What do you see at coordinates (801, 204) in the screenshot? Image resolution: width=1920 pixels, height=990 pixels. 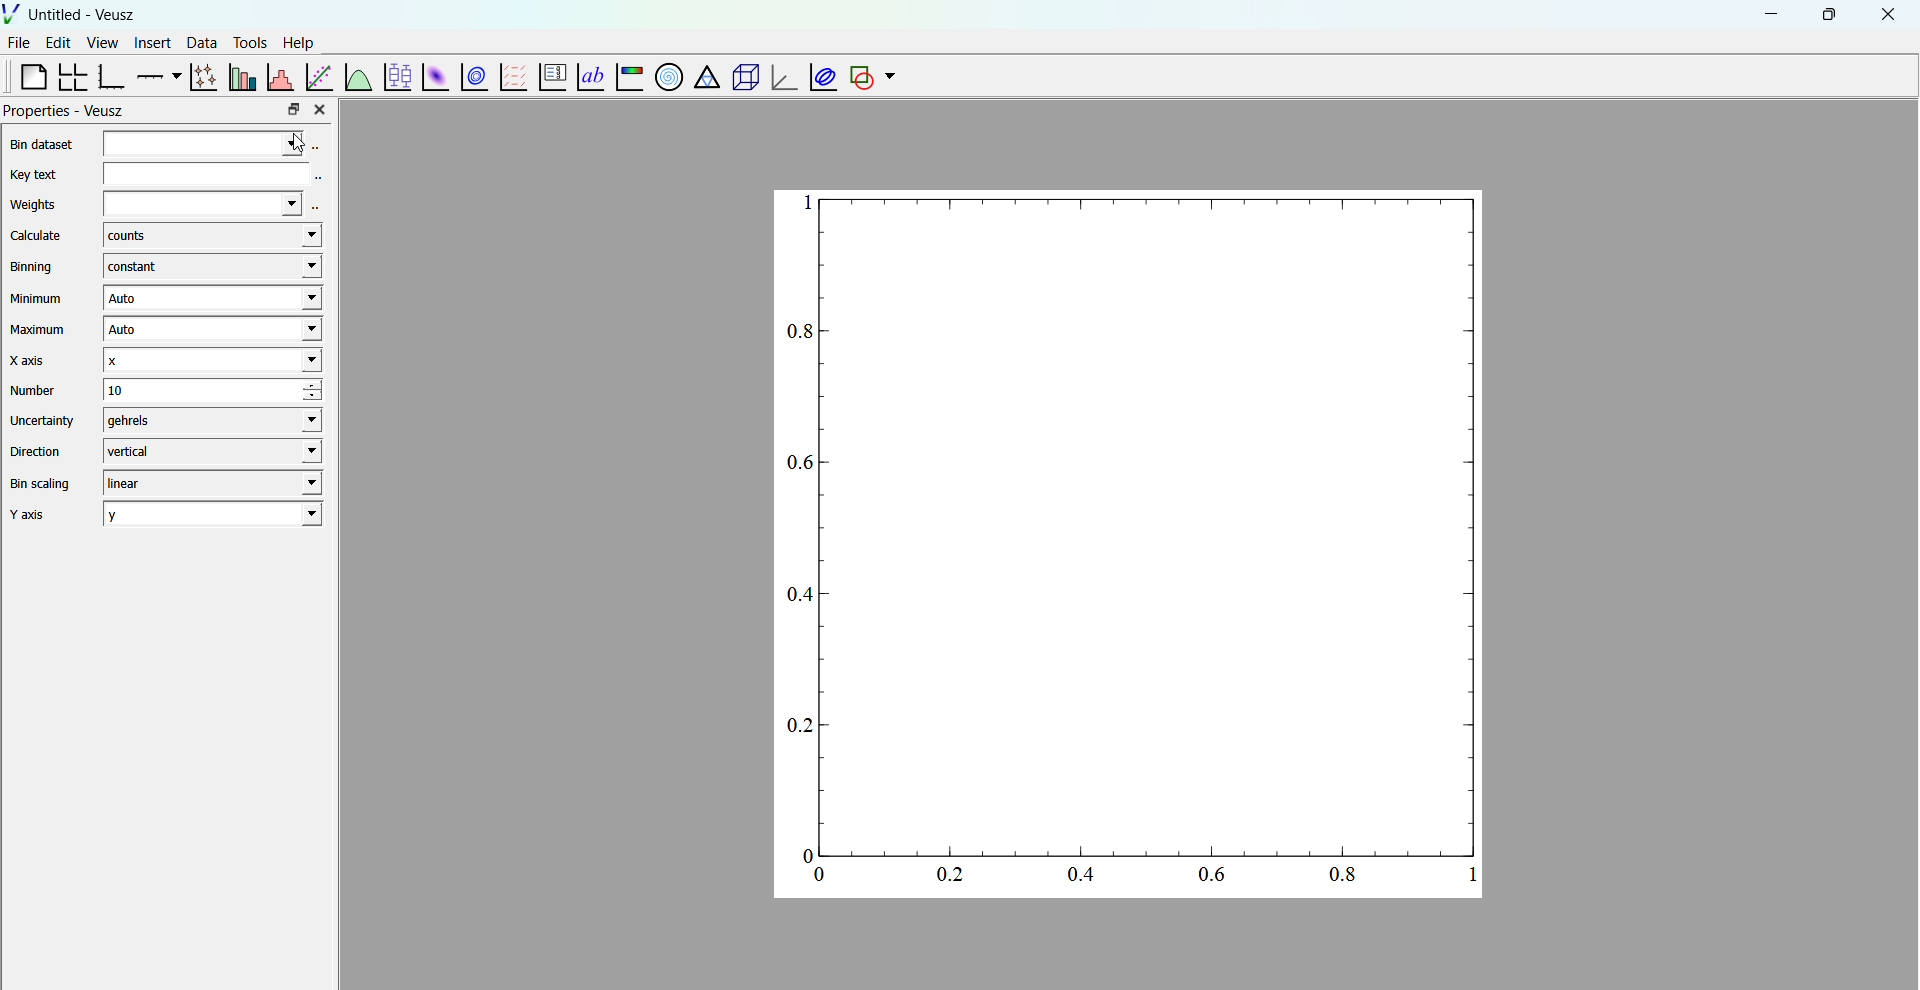 I see `1` at bounding box center [801, 204].